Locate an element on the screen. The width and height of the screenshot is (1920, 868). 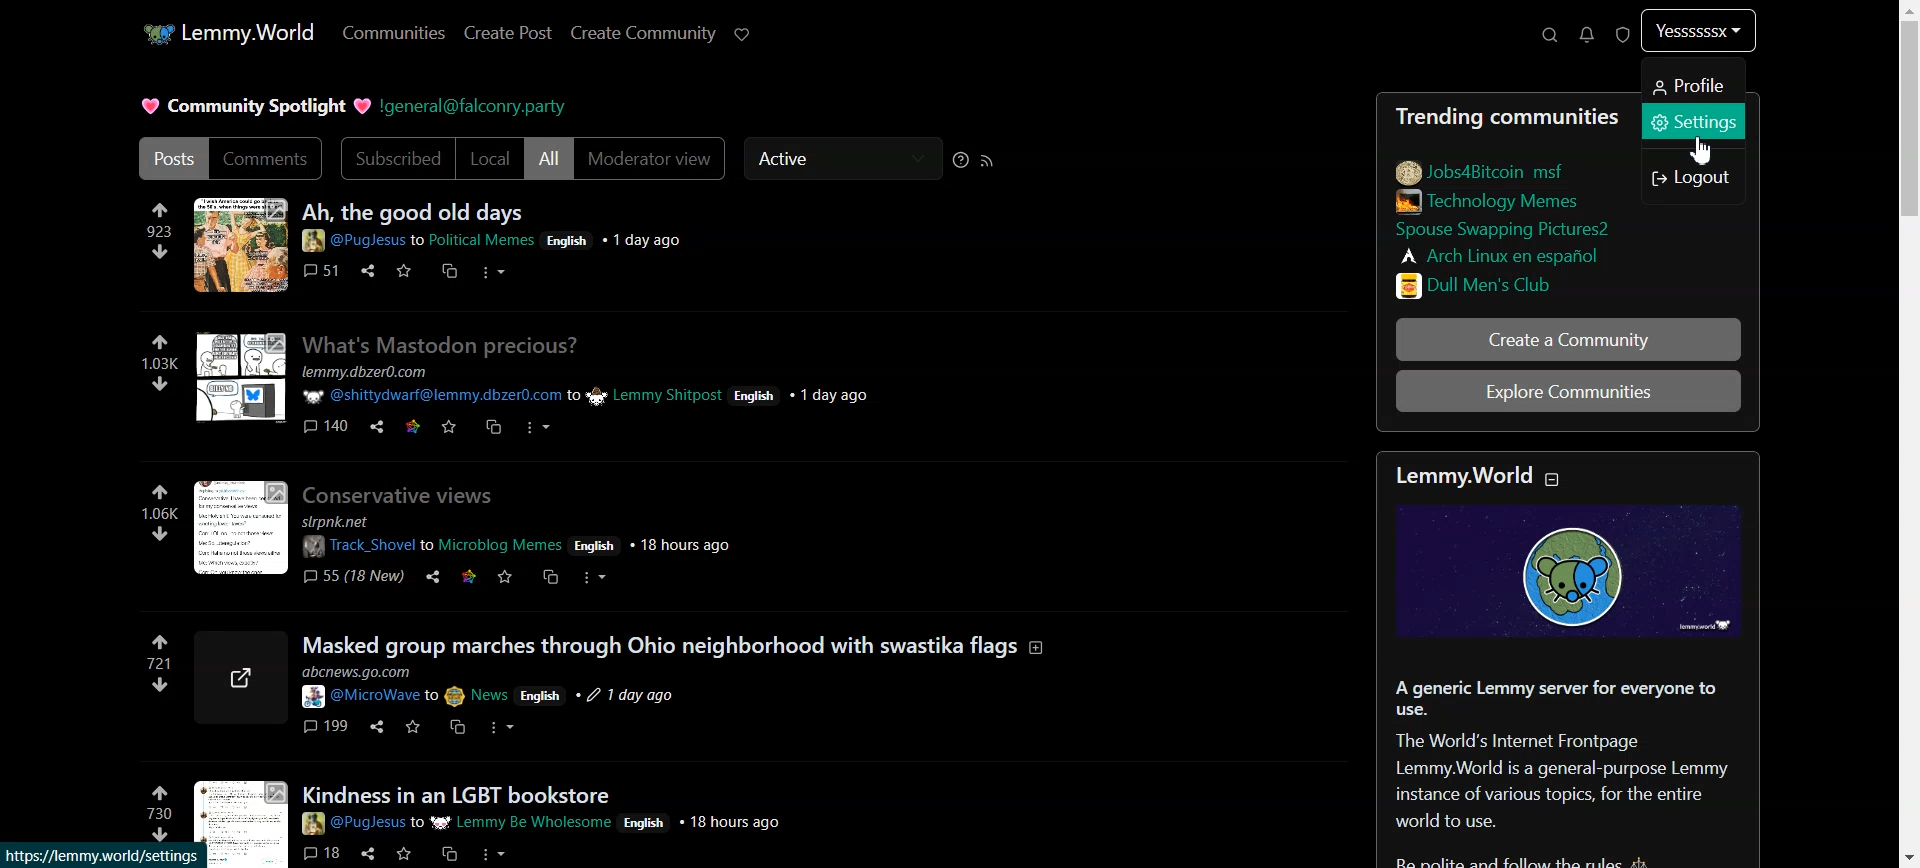
Unread report is located at coordinates (1624, 34).